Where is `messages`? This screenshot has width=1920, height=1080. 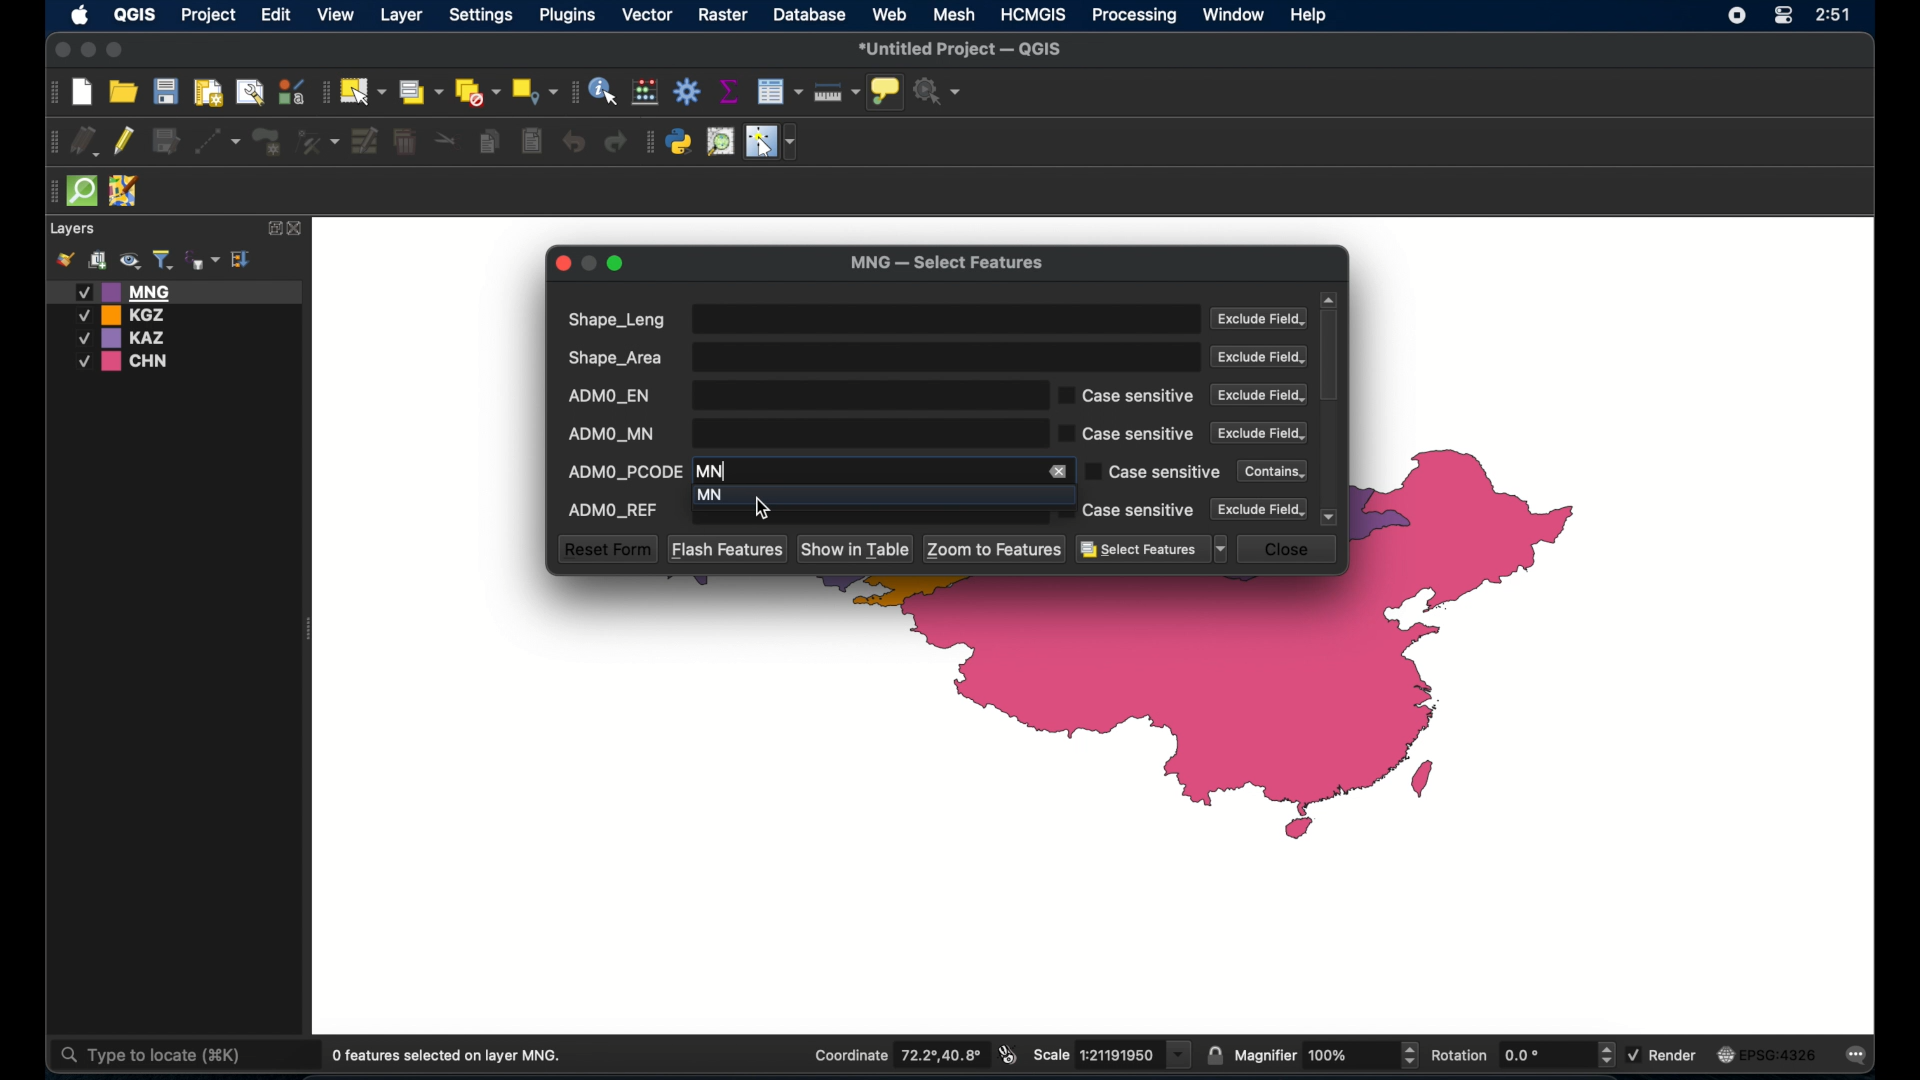
messages is located at coordinates (1860, 1056).